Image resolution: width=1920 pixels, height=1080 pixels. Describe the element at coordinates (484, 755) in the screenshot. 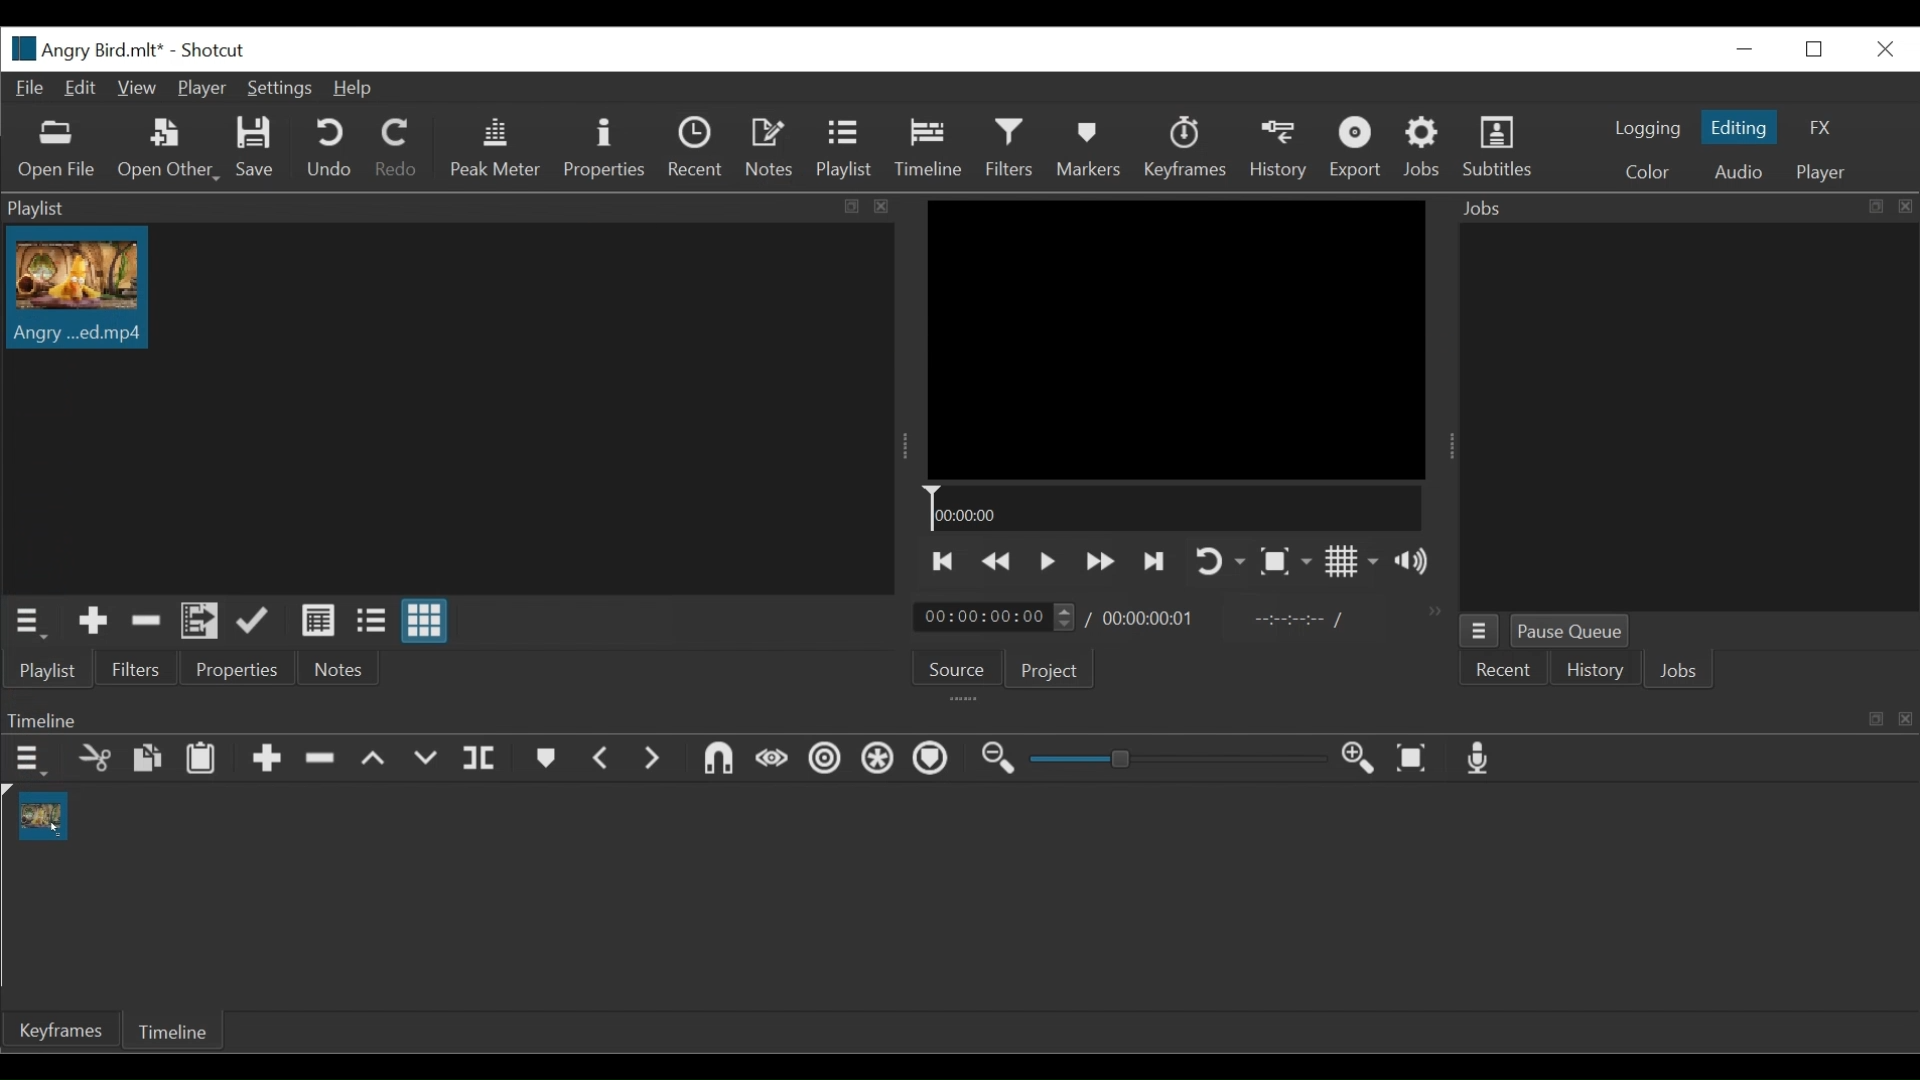

I see `split` at that location.